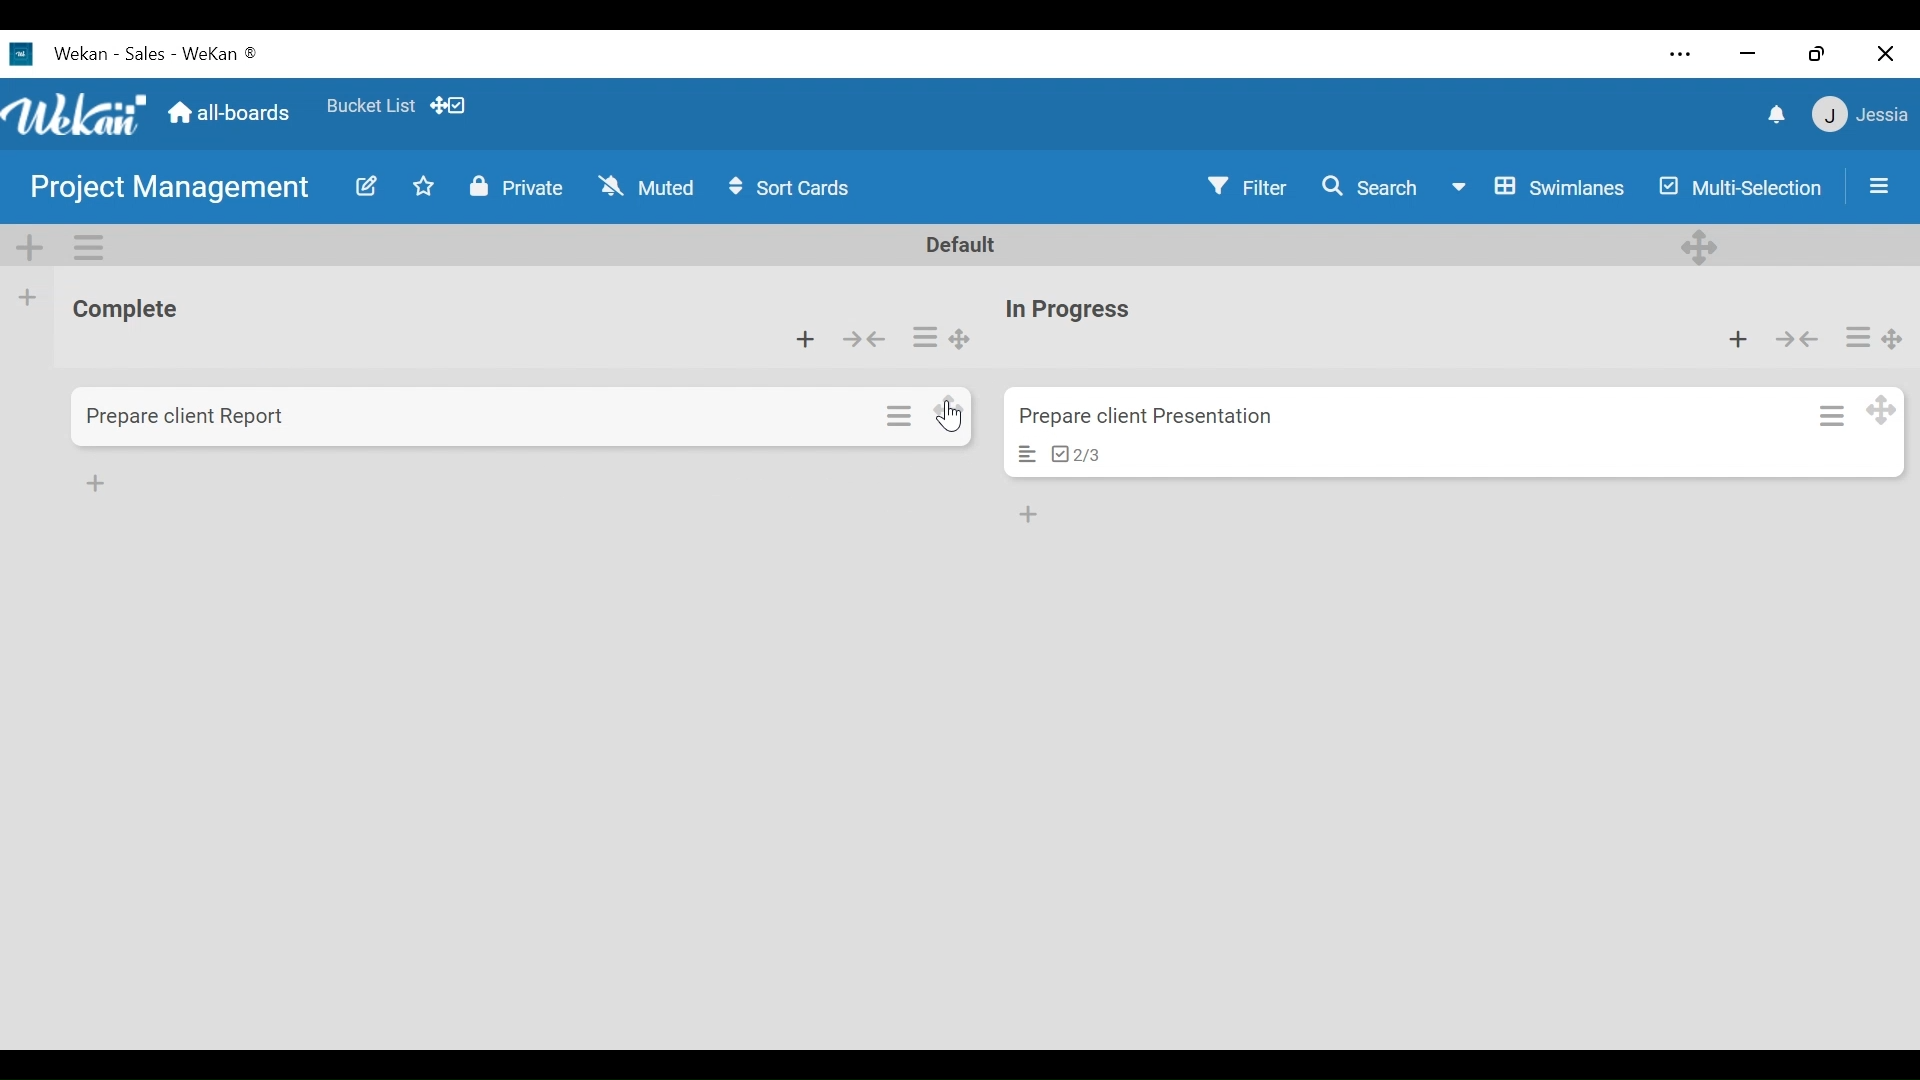 This screenshot has width=1920, height=1080. What do you see at coordinates (1799, 340) in the screenshot?
I see `Collapse` at bounding box center [1799, 340].